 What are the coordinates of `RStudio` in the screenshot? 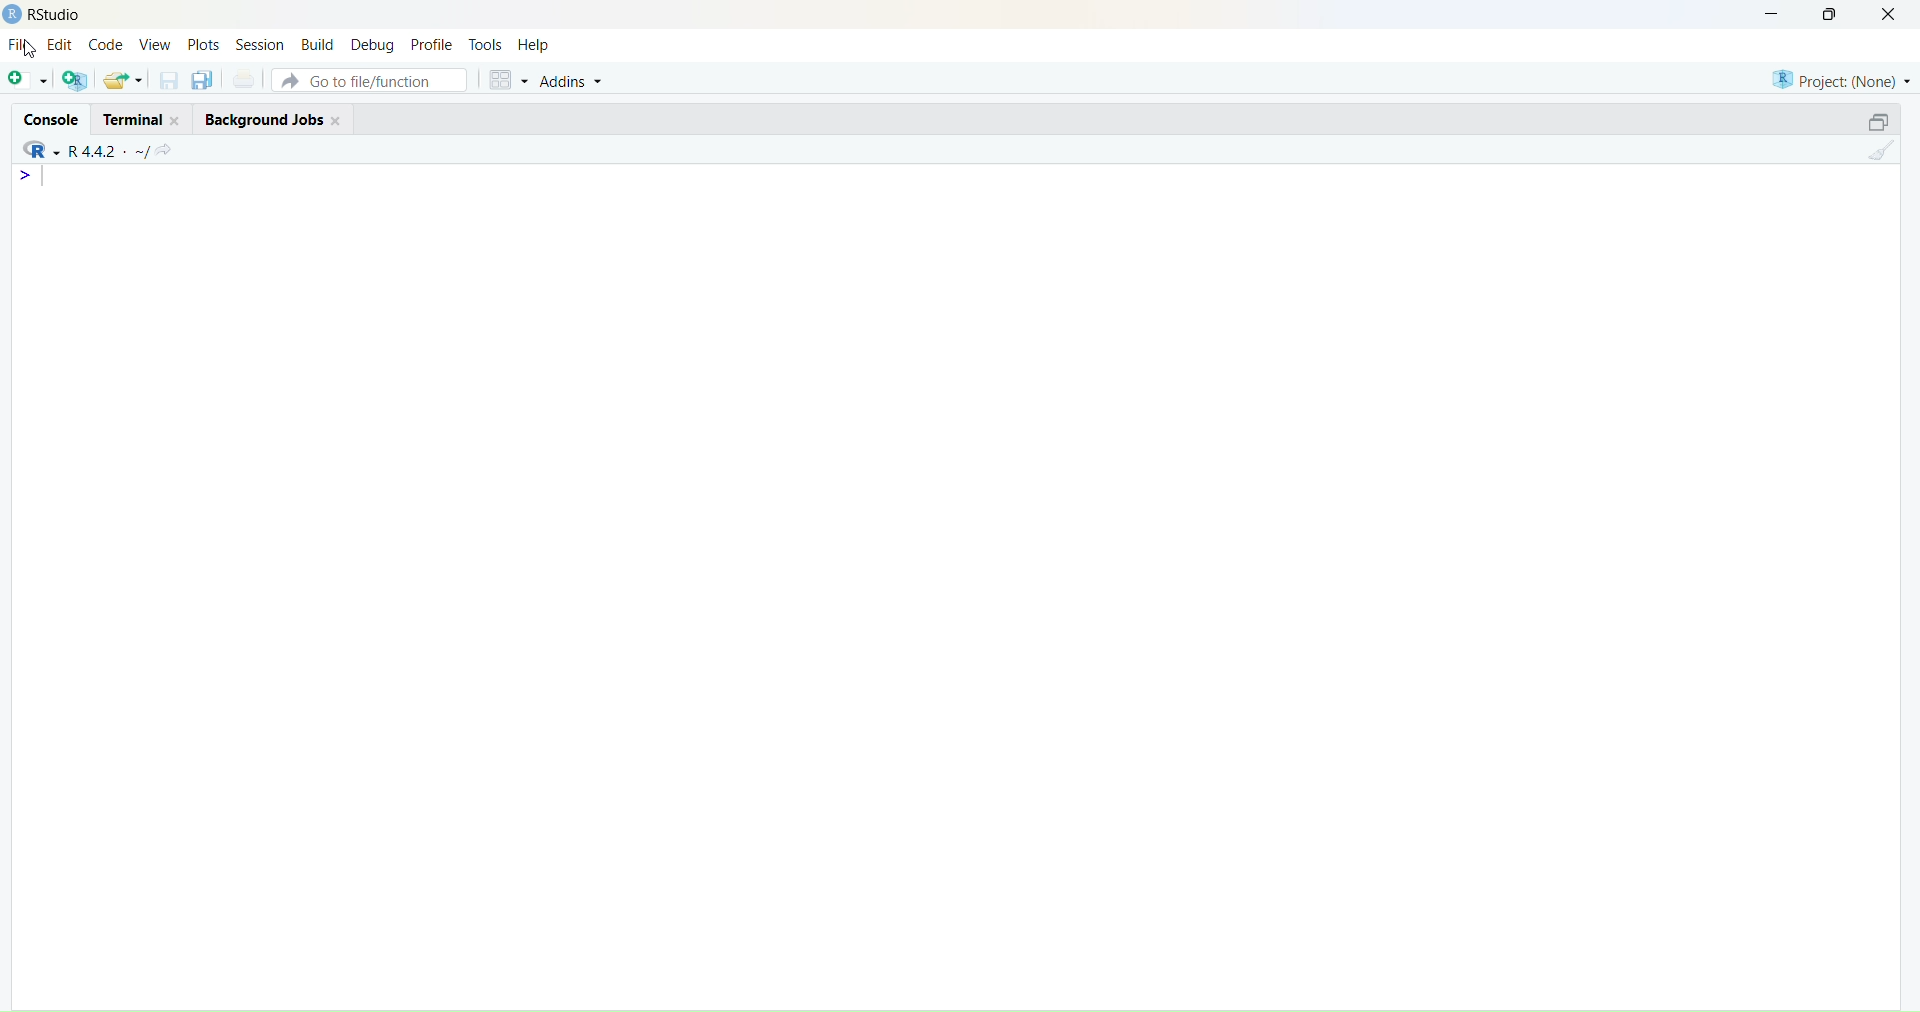 It's located at (41, 153).